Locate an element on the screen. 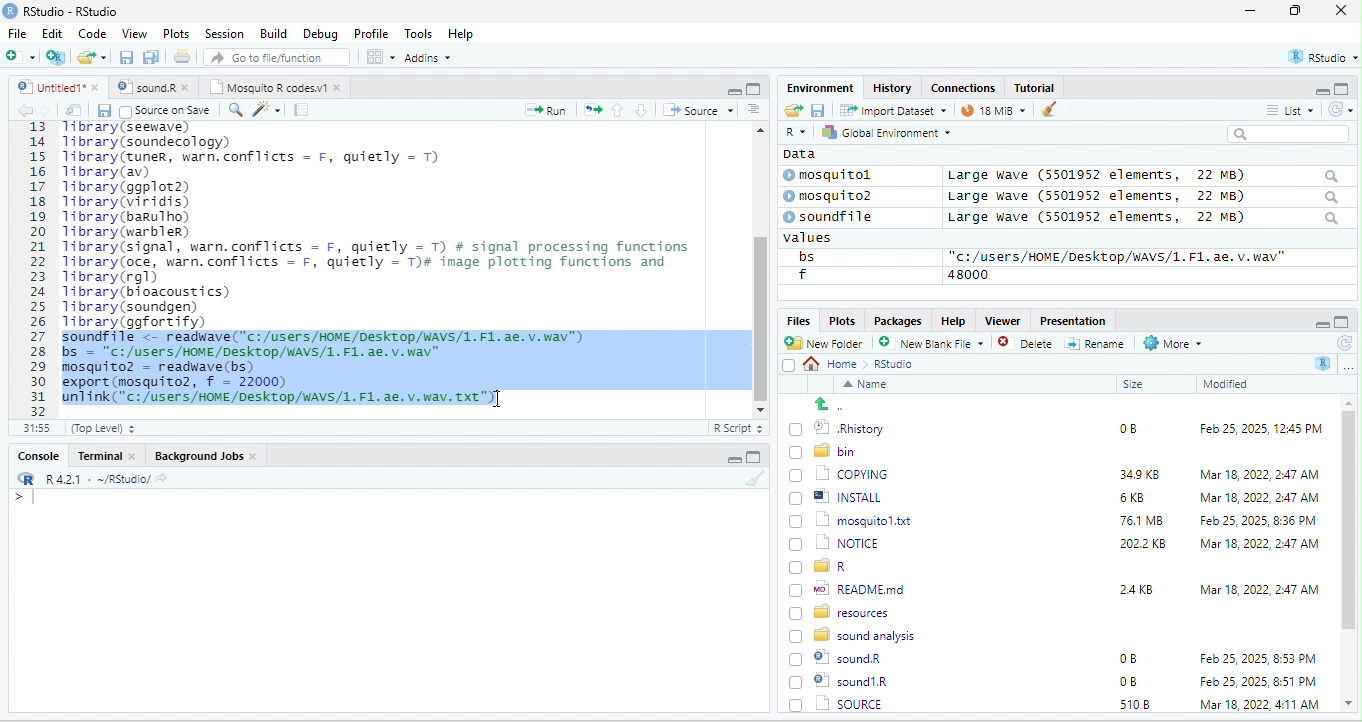  Debug is located at coordinates (320, 33).